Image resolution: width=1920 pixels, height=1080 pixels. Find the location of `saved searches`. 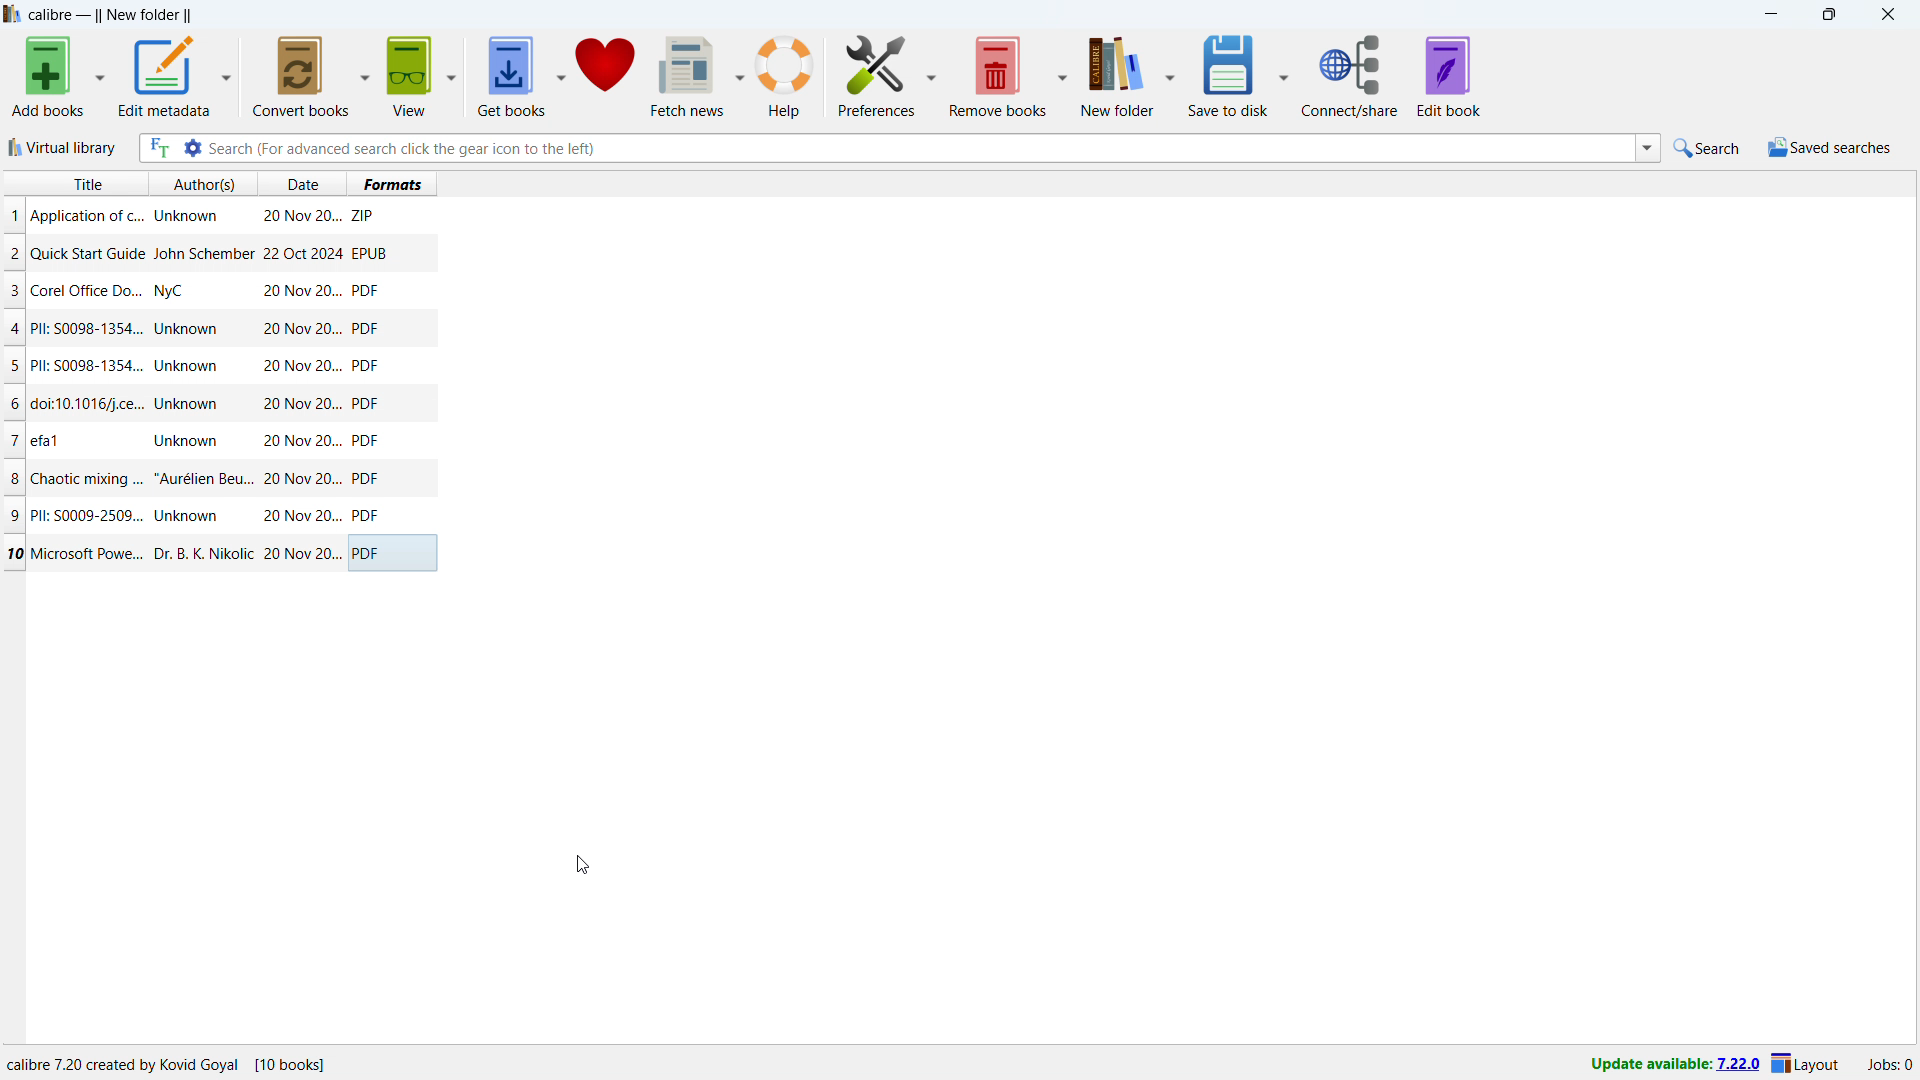

saved searches is located at coordinates (1830, 147).